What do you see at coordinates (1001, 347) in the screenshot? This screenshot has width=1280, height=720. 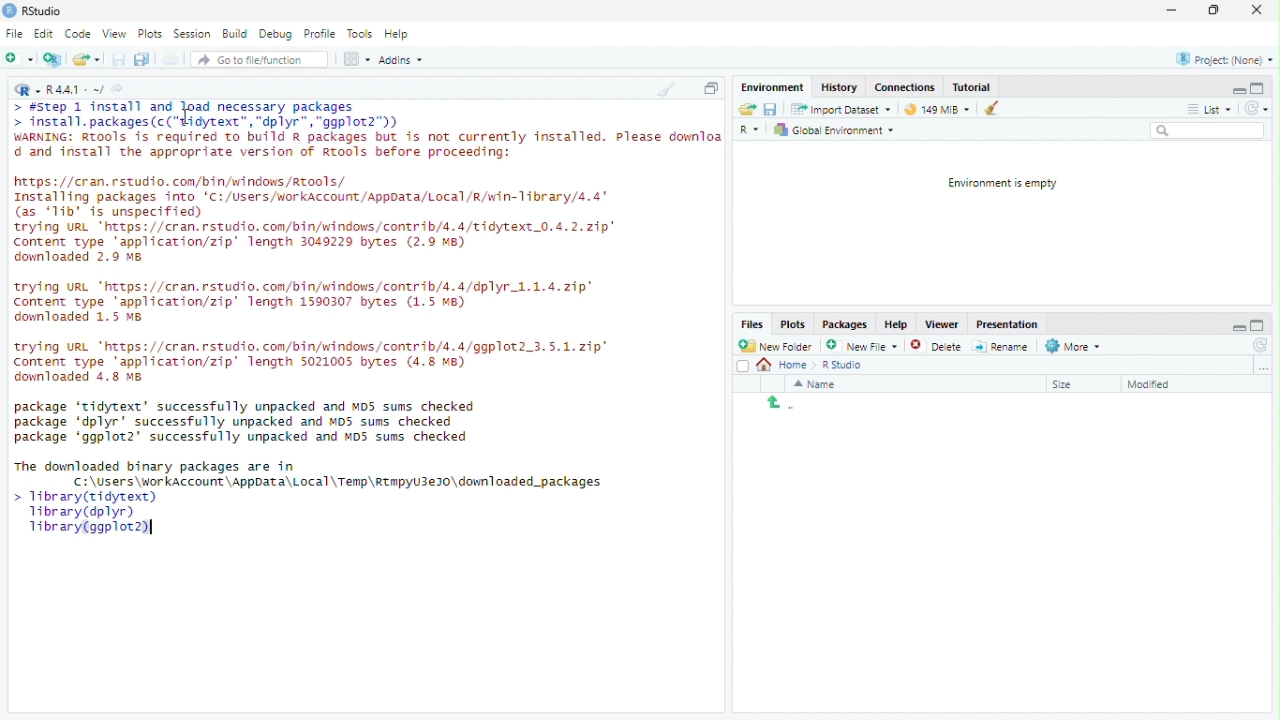 I see `Rename` at bounding box center [1001, 347].